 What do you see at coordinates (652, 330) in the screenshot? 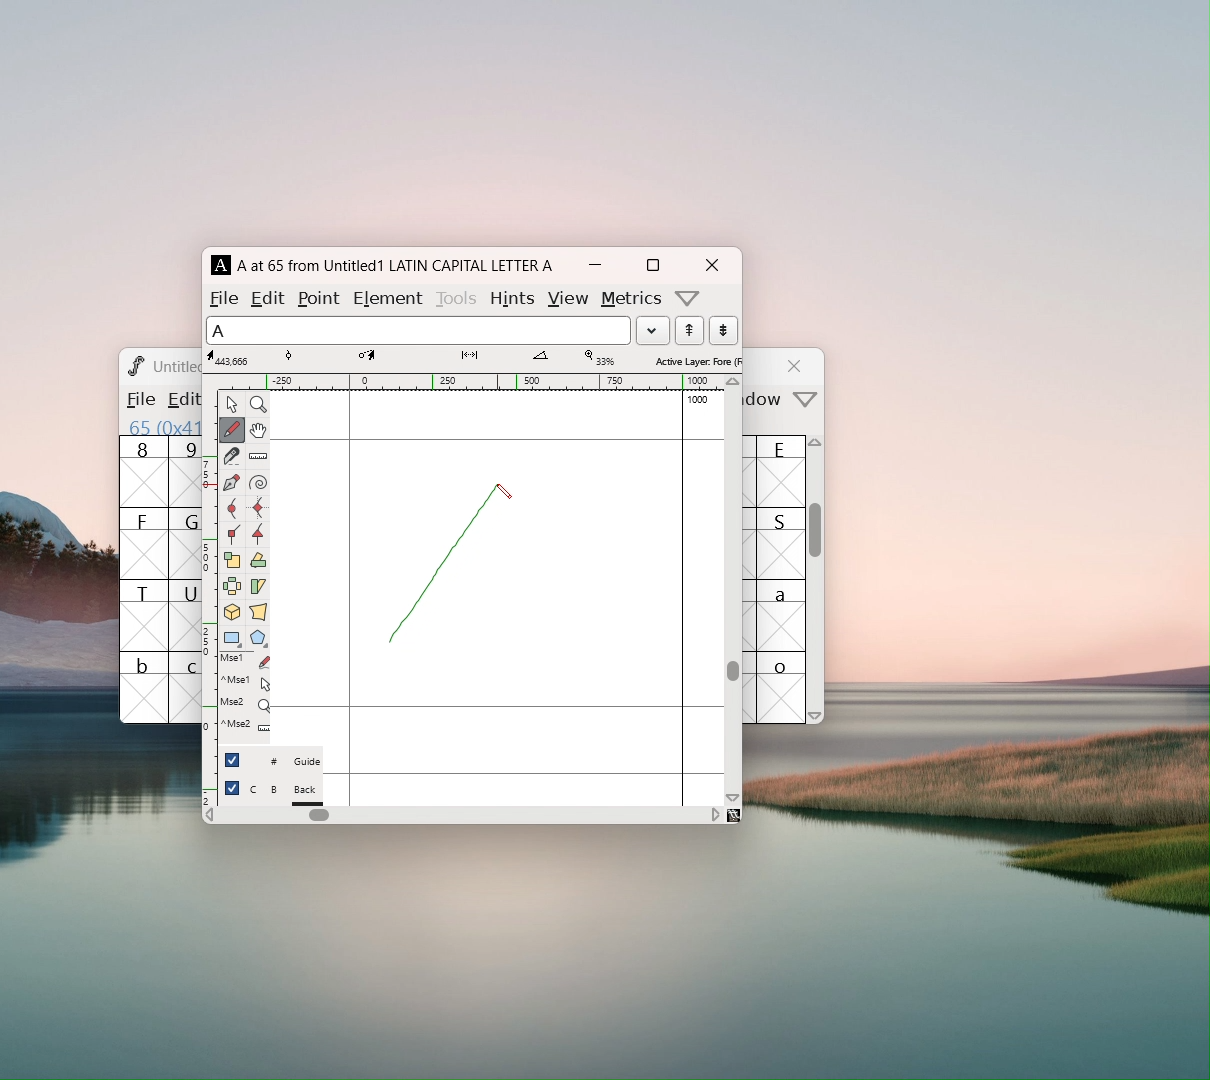
I see `load word list` at bounding box center [652, 330].